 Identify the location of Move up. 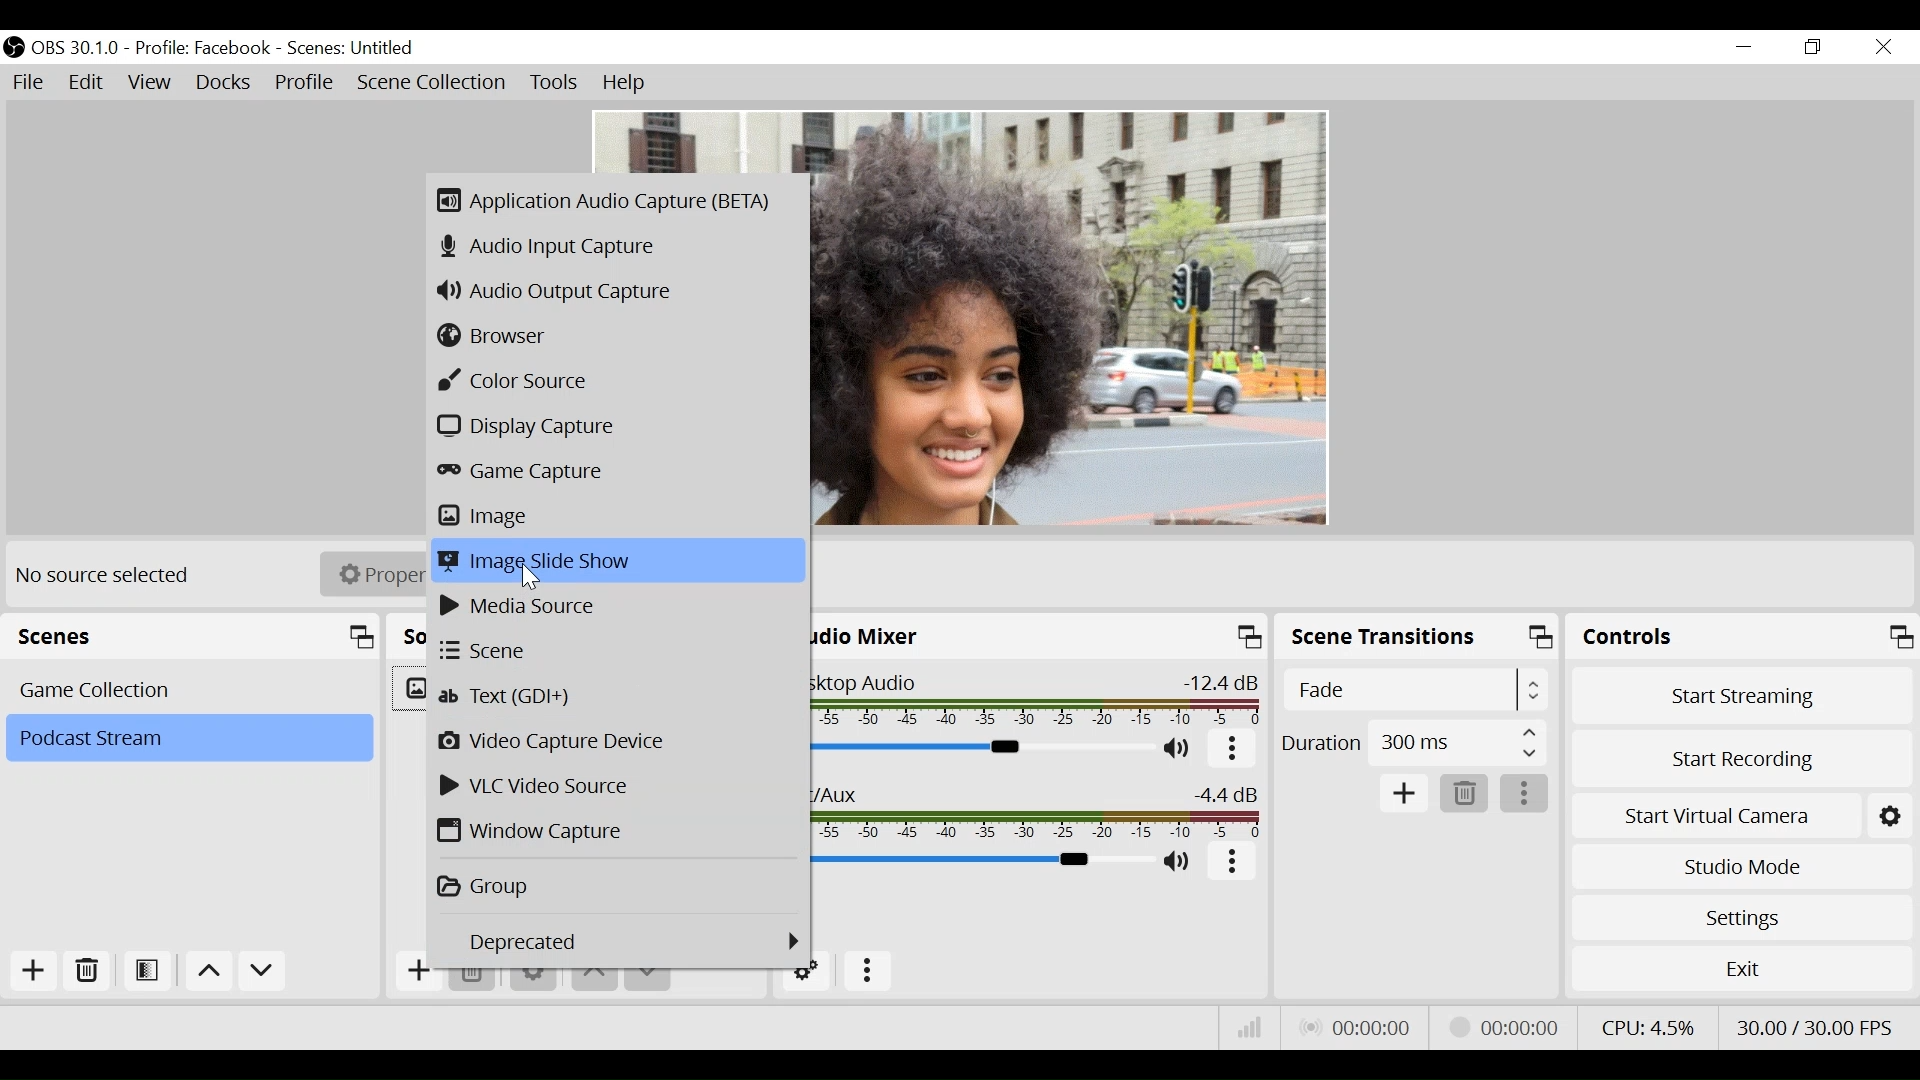
(212, 974).